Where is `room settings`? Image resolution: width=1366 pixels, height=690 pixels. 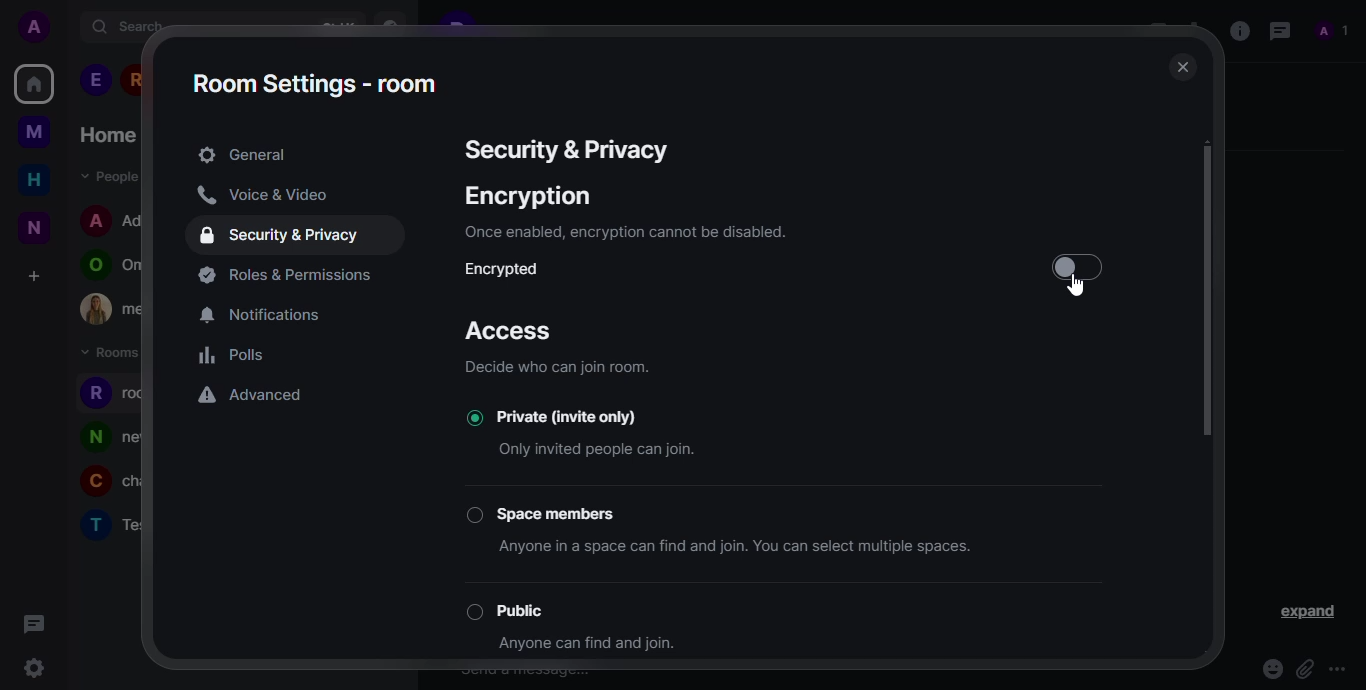
room settings is located at coordinates (314, 83).